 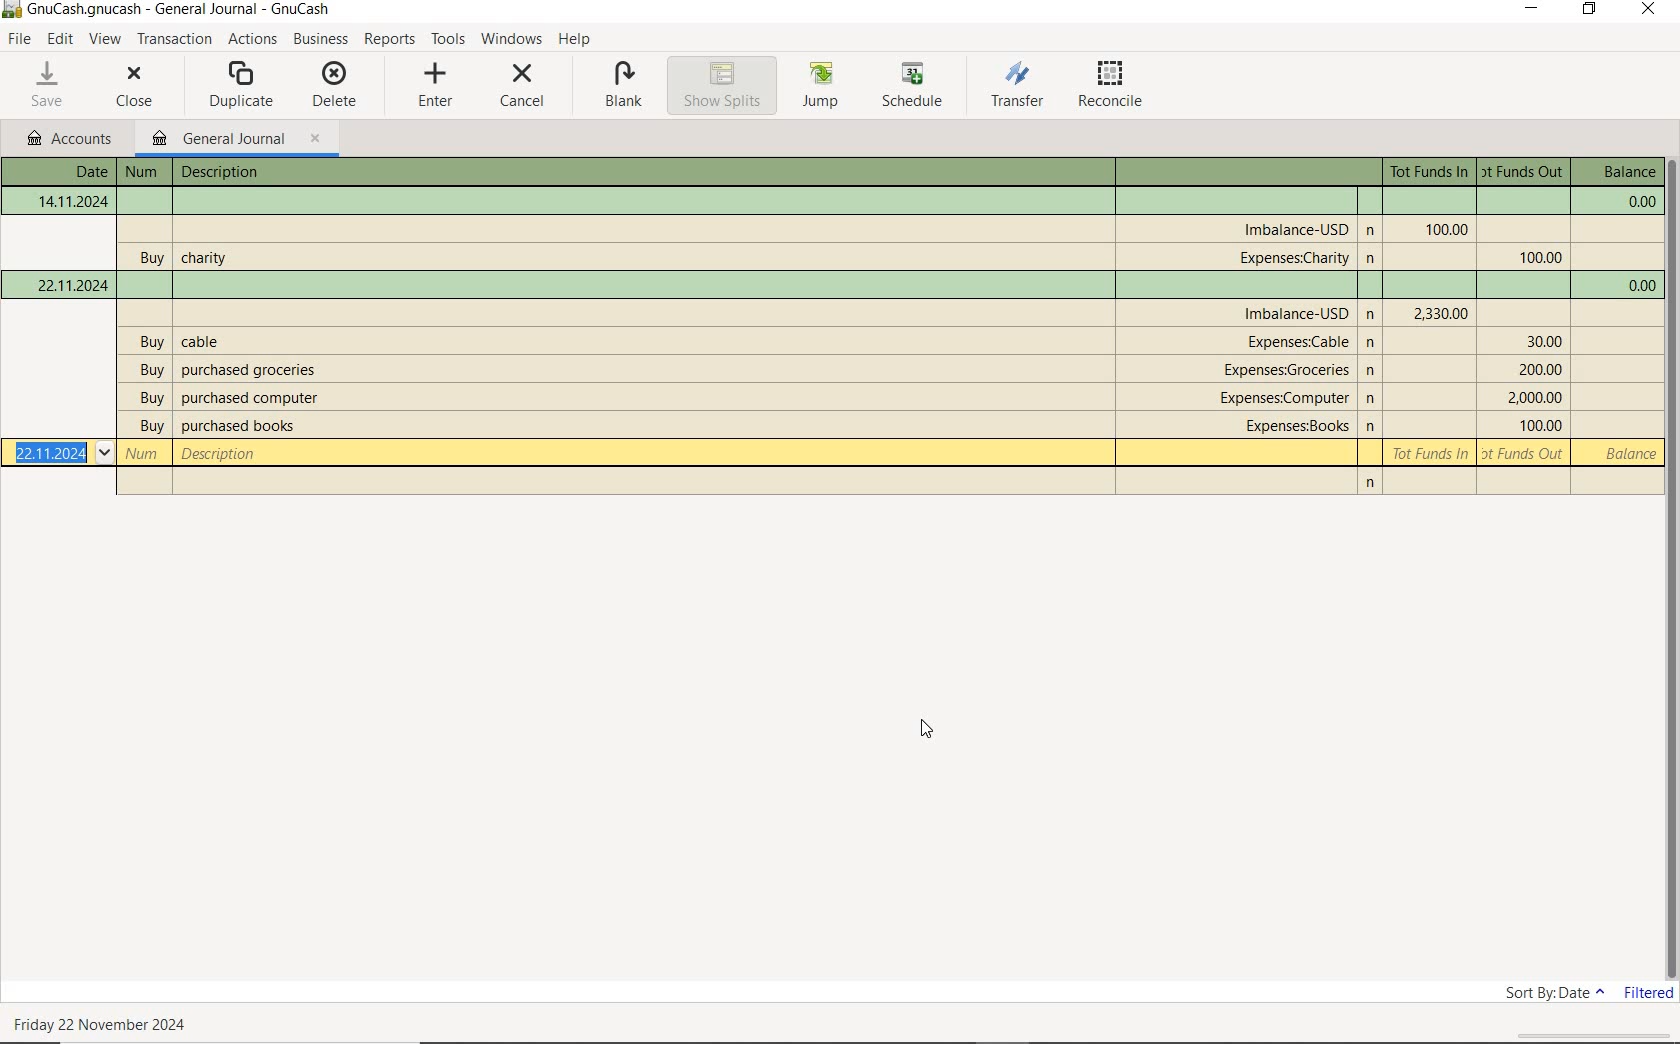 I want to click on description, so click(x=207, y=255).